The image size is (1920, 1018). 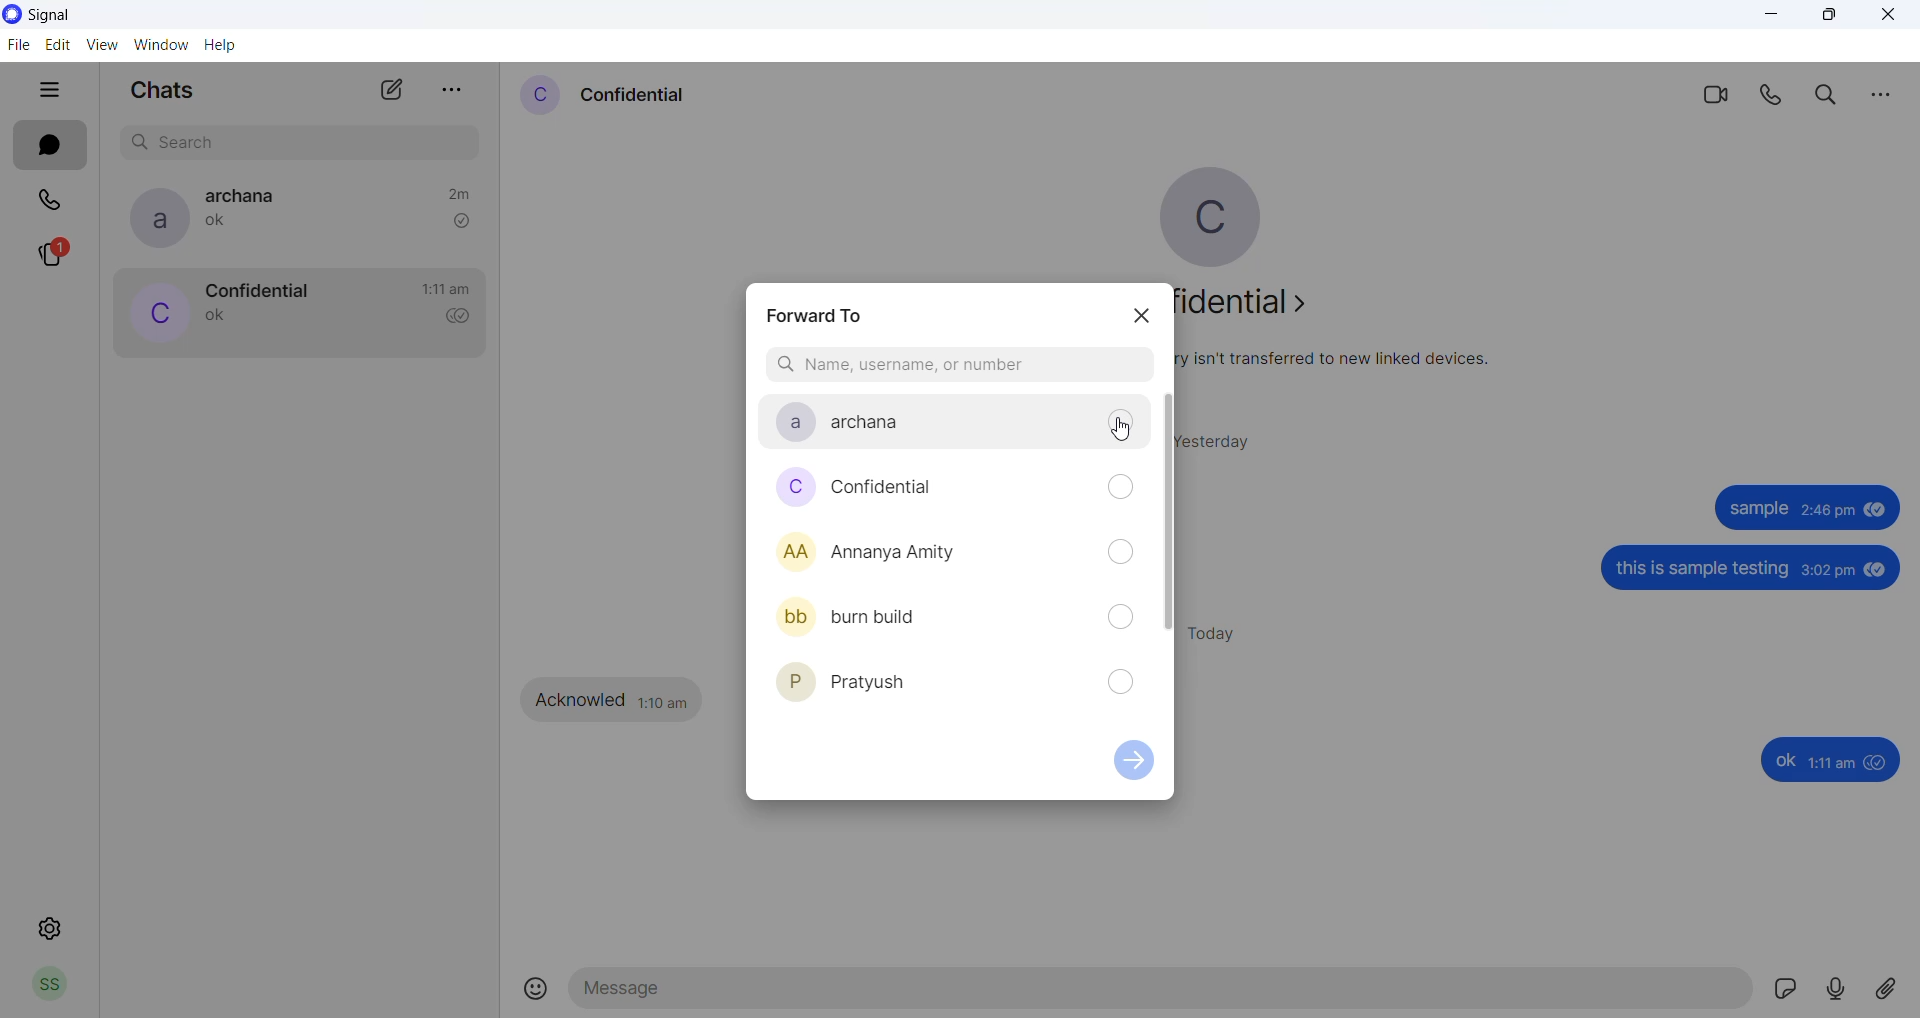 What do you see at coordinates (1826, 513) in the screenshot?
I see `2:46 pm` at bounding box center [1826, 513].